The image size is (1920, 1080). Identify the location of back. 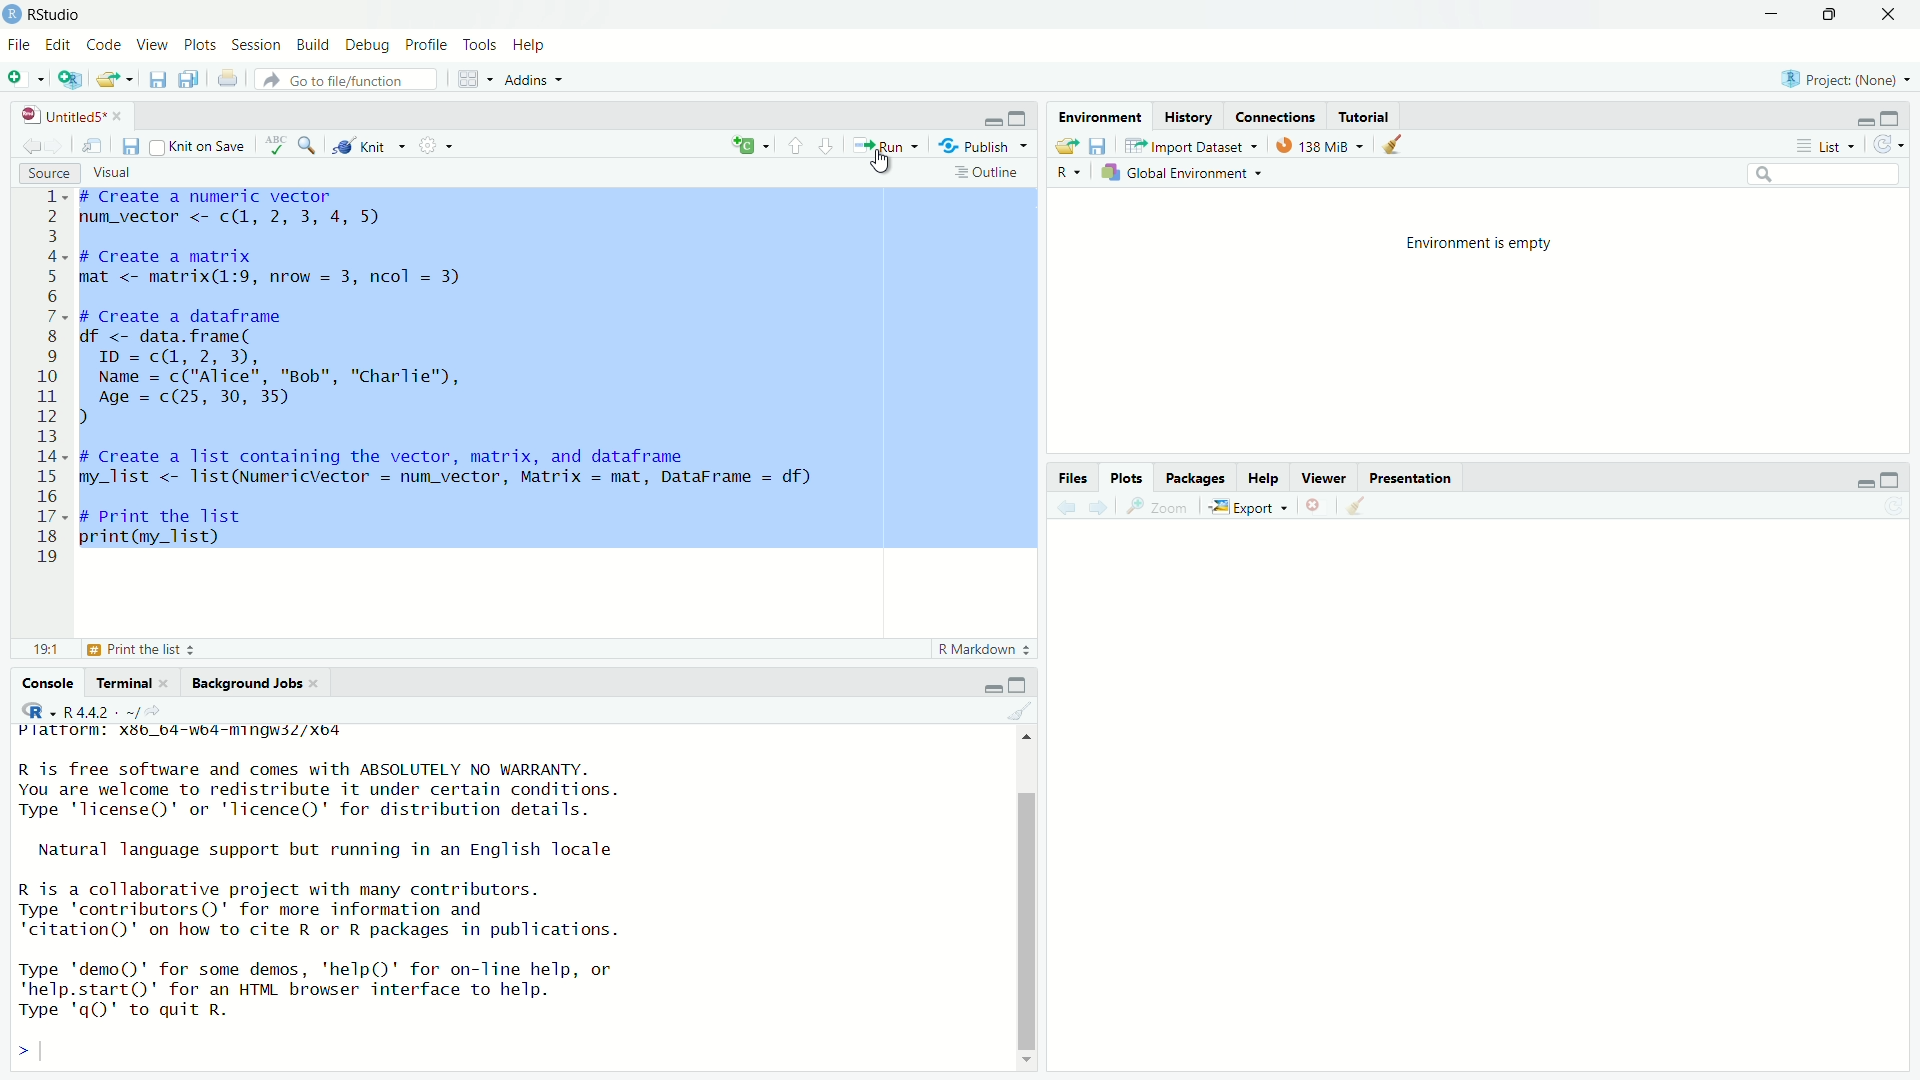
(1068, 512).